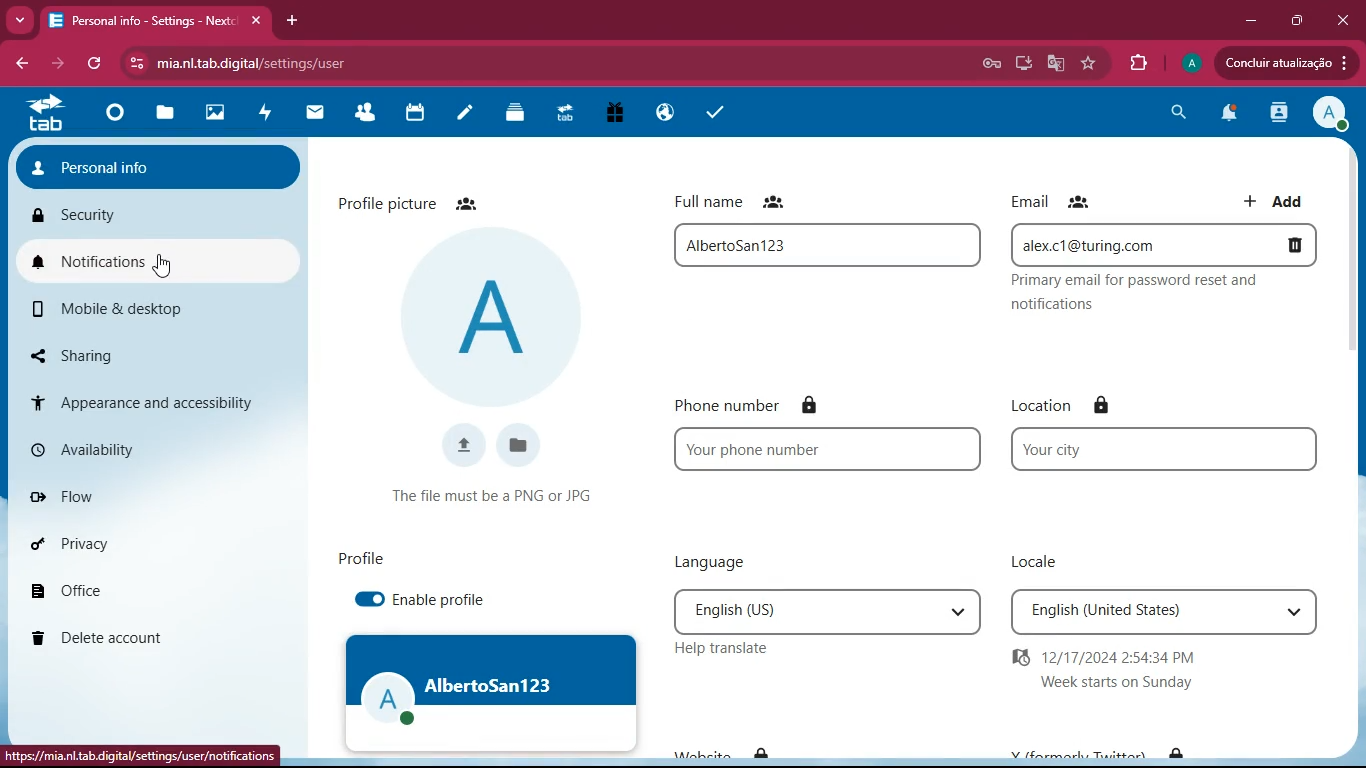 The width and height of the screenshot is (1366, 768). Describe the element at coordinates (361, 553) in the screenshot. I see `profile` at that location.